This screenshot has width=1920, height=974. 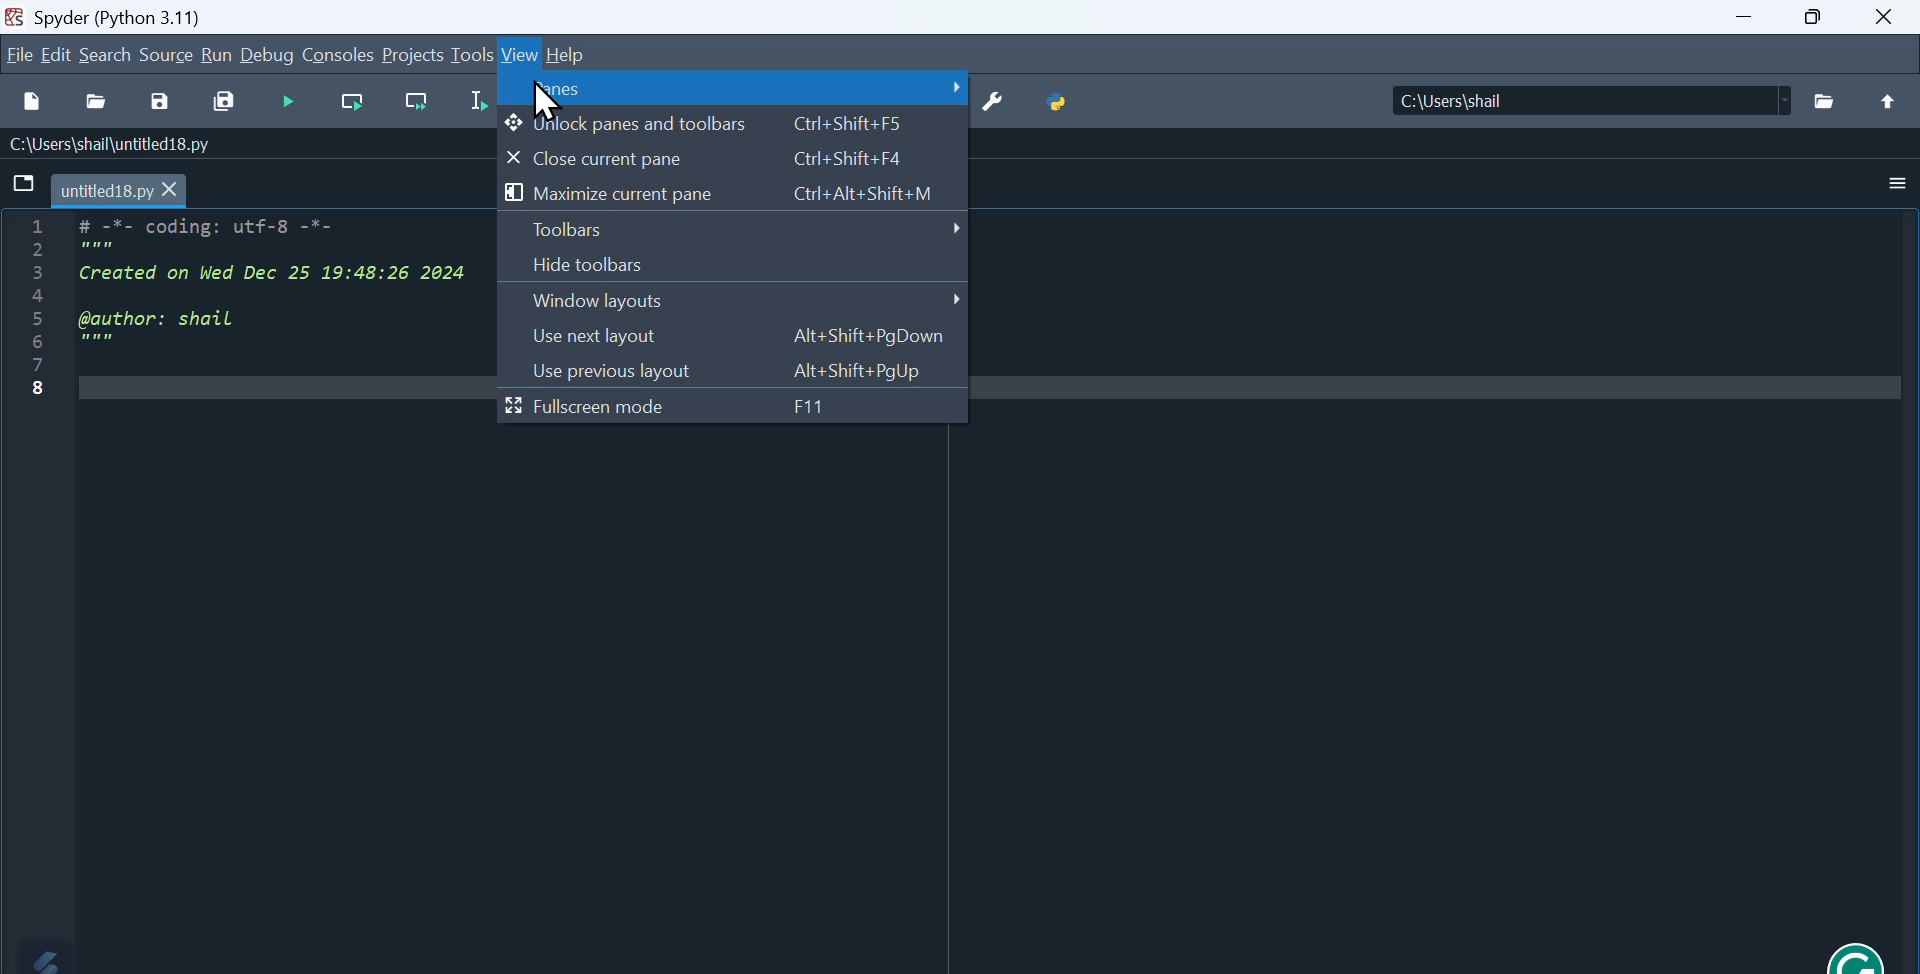 I want to click on # -*- coding: utf-8 -*-
Created on Wed Dec 25 19:48:26 2024
@author: shail, so click(x=271, y=294).